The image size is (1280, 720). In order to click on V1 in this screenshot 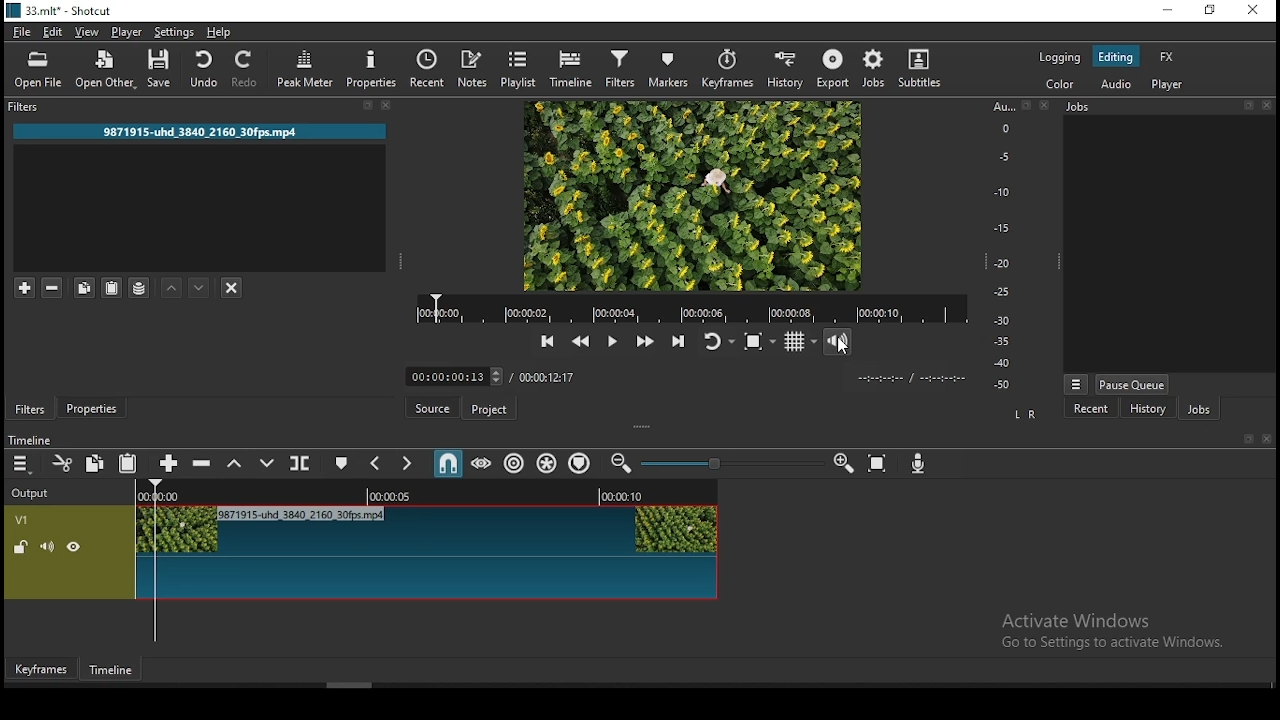, I will do `click(23, 520)`.